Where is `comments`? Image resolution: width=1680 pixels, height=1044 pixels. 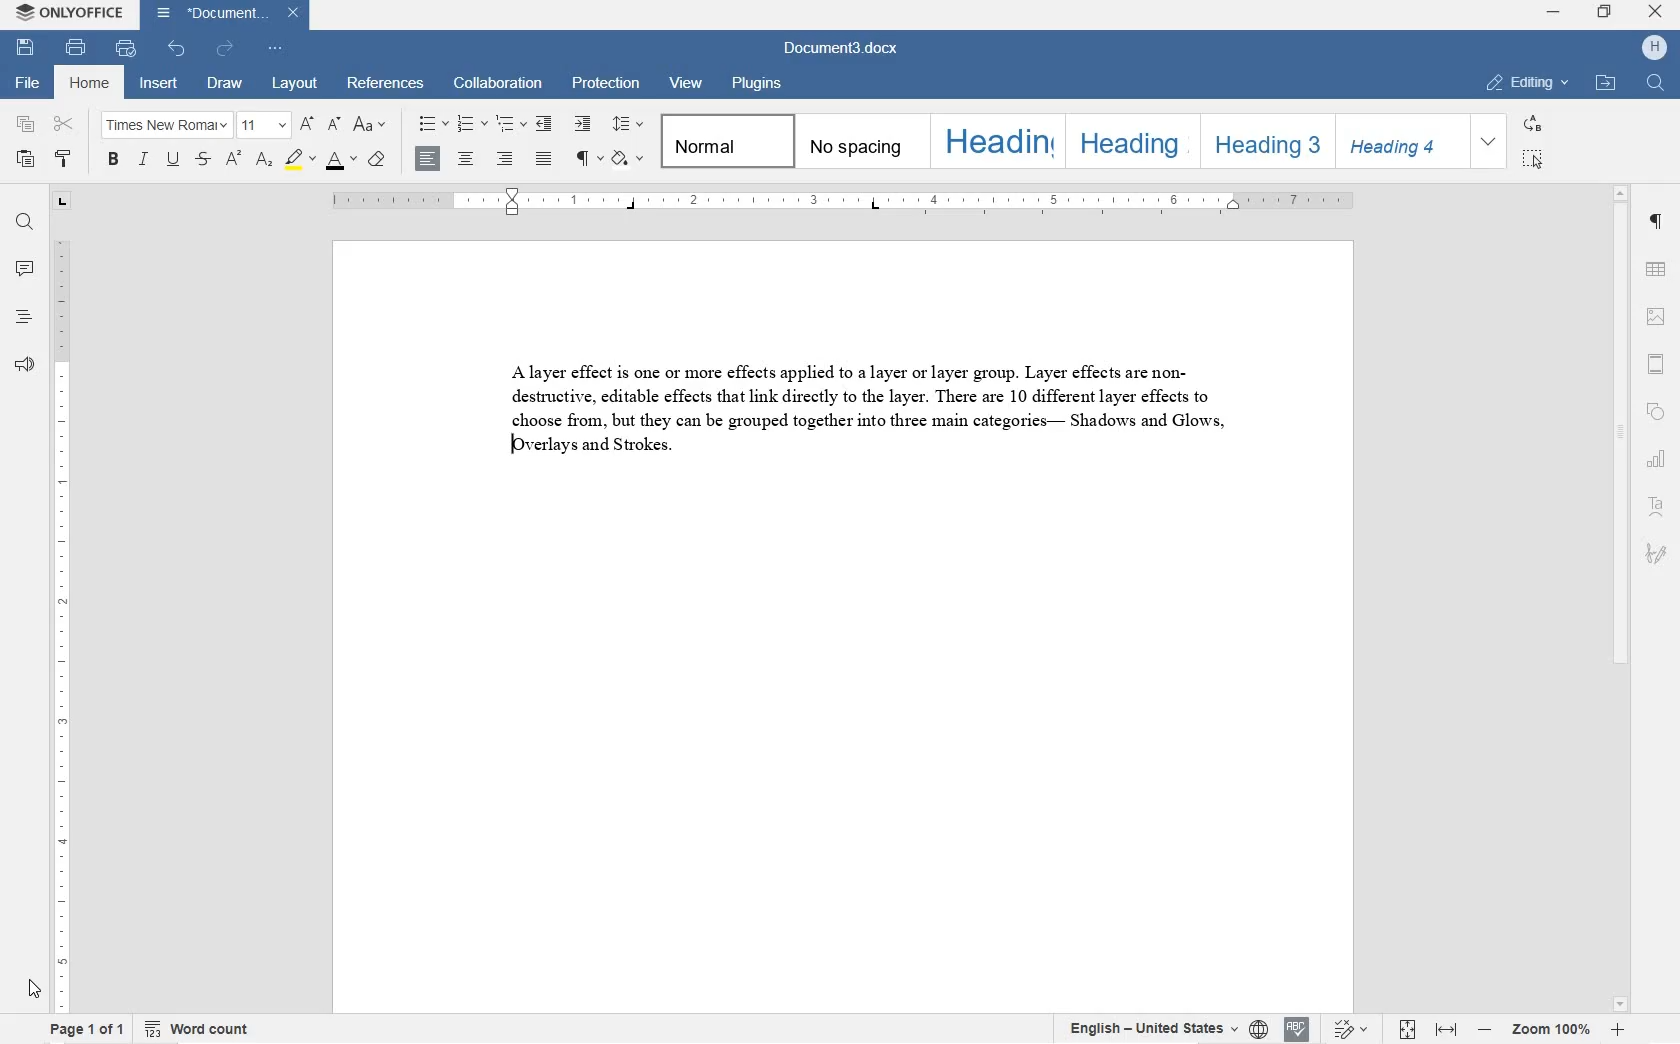
comments is located at coordinates (26, 271).